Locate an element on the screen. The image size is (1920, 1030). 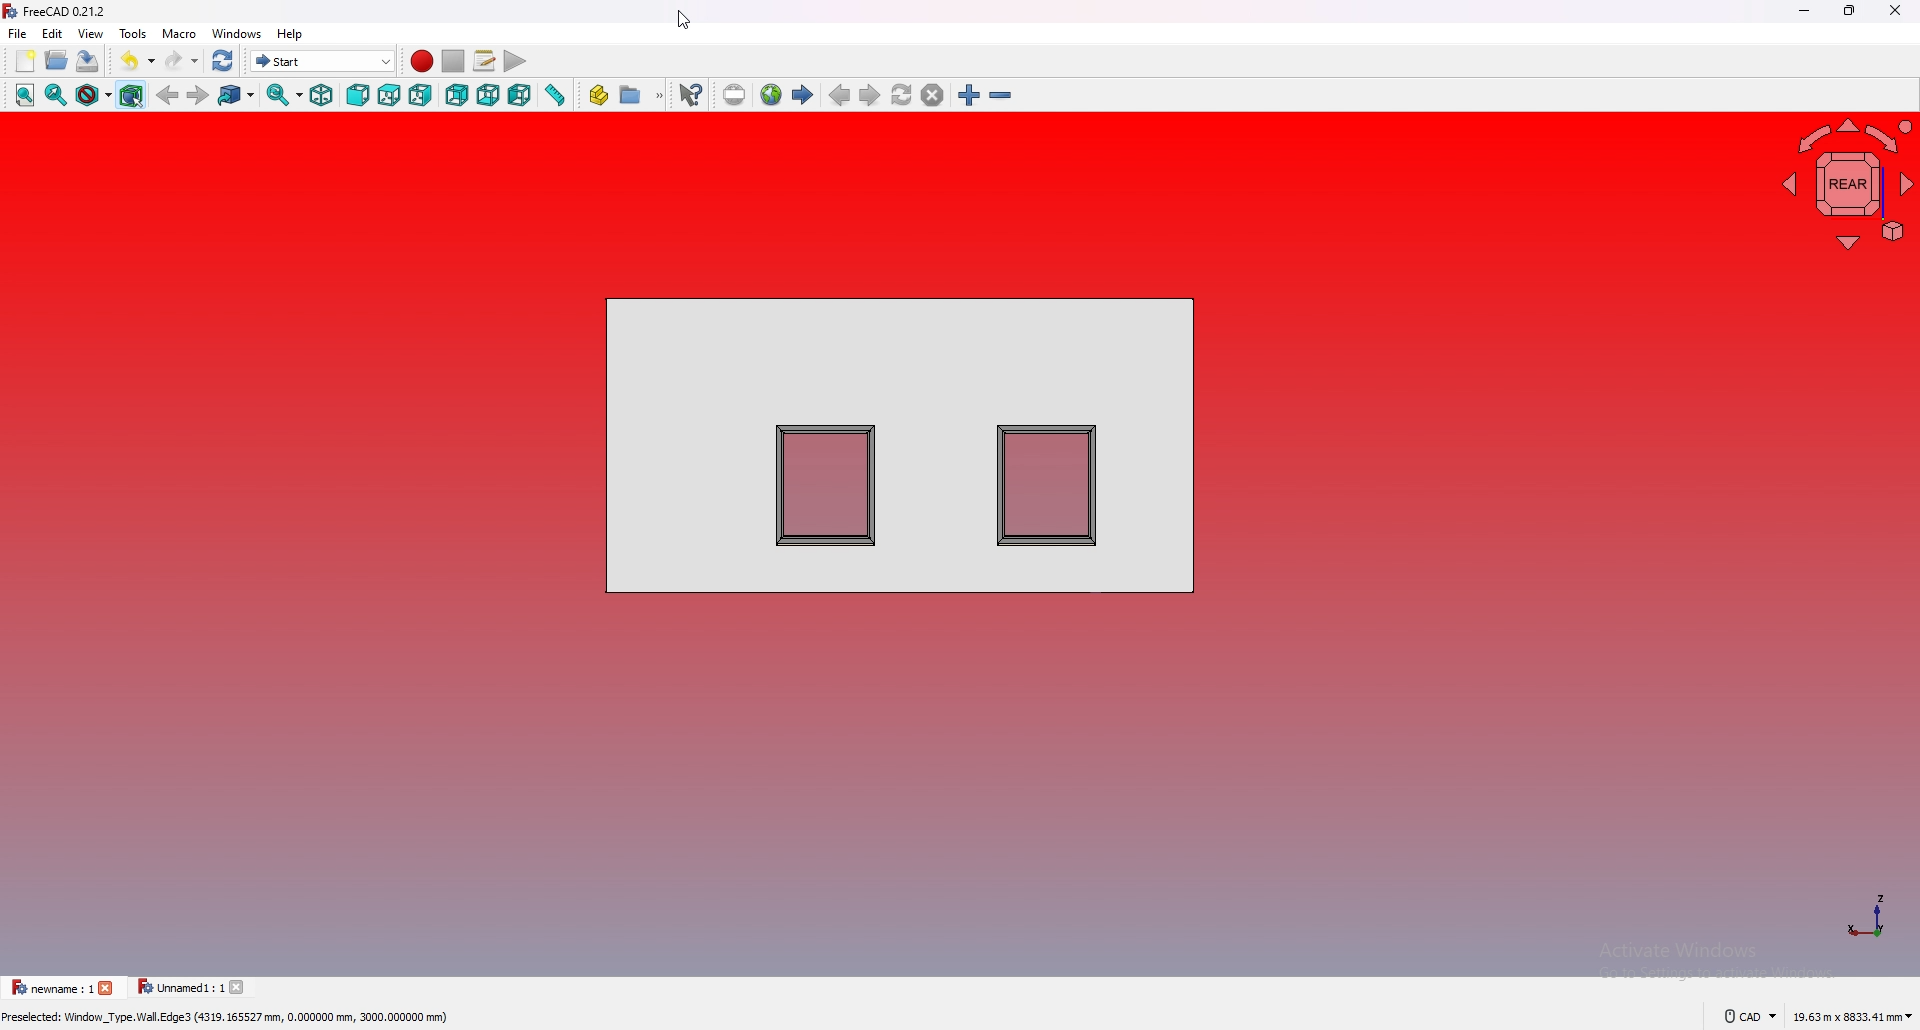
set url is located at coordinates (734, 95).